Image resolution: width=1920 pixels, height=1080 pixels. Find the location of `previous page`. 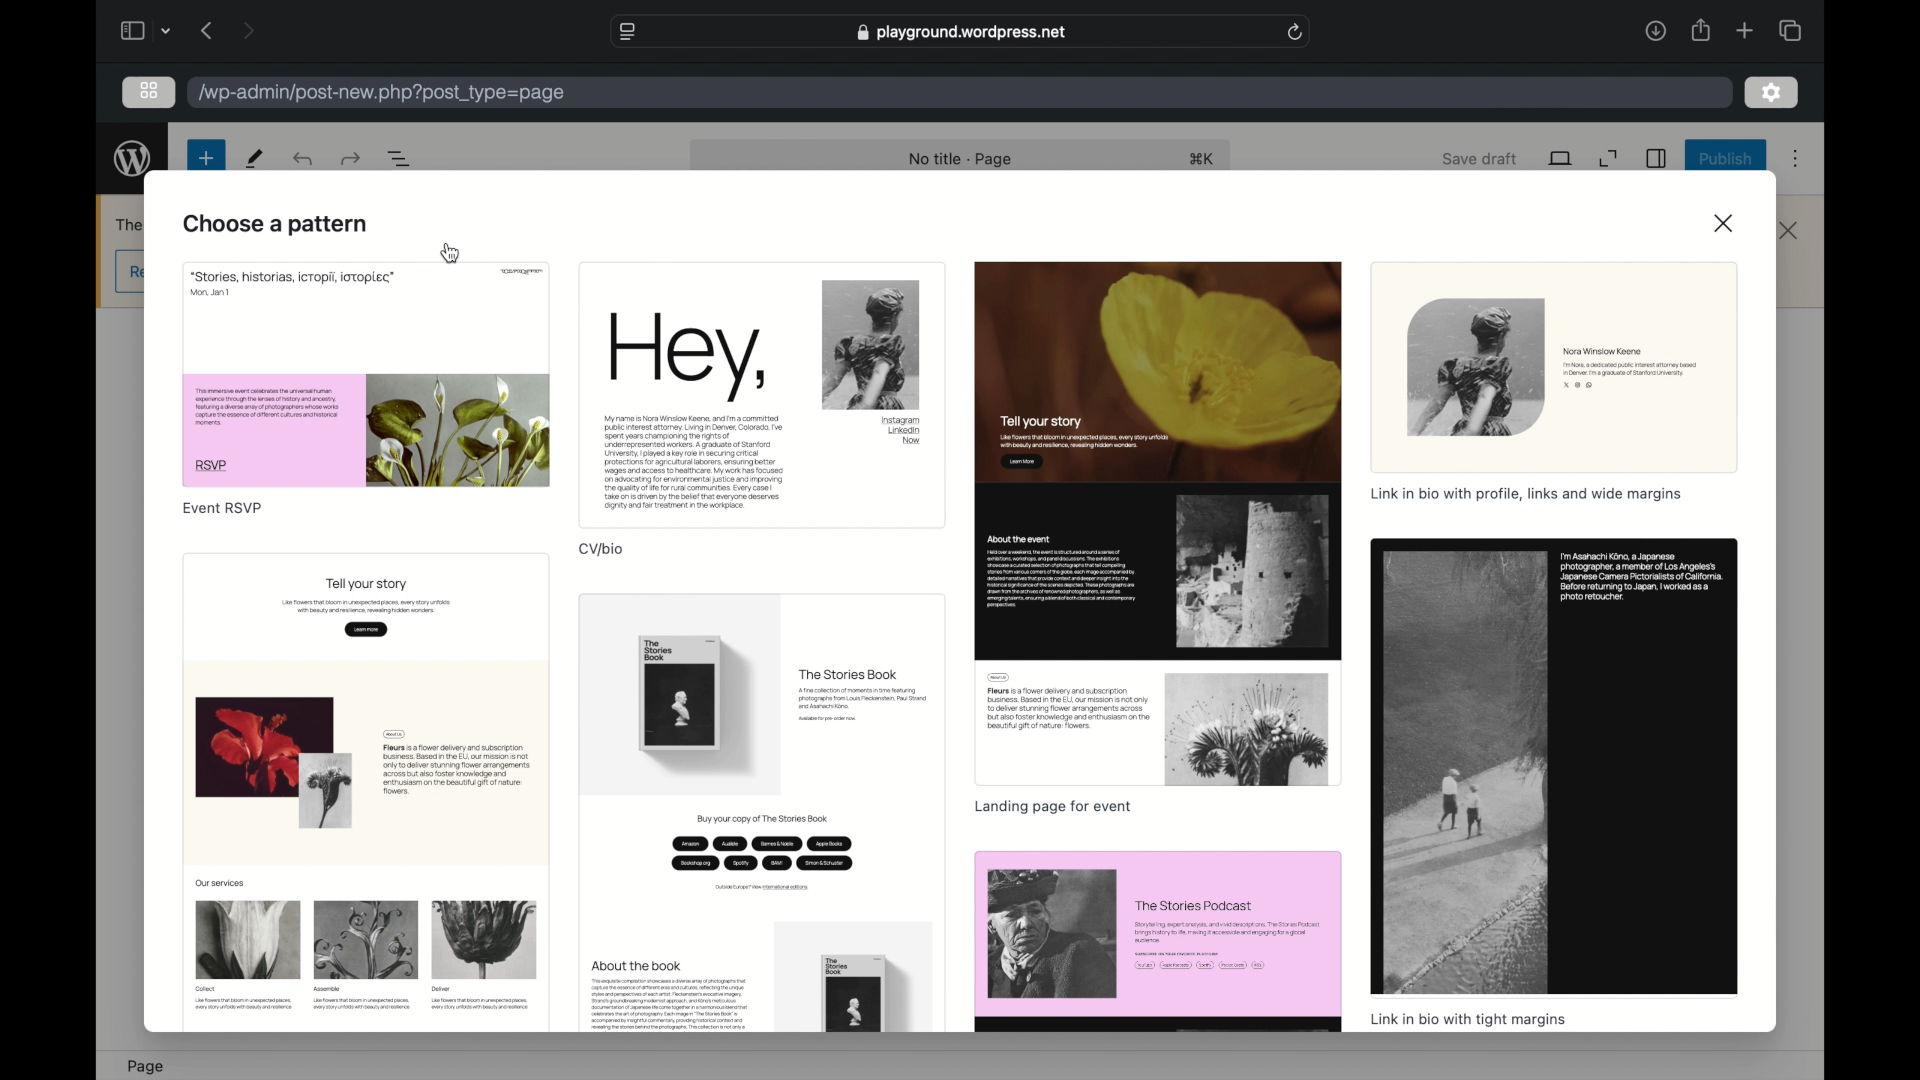

previous page is located at coordinates (205, 30).